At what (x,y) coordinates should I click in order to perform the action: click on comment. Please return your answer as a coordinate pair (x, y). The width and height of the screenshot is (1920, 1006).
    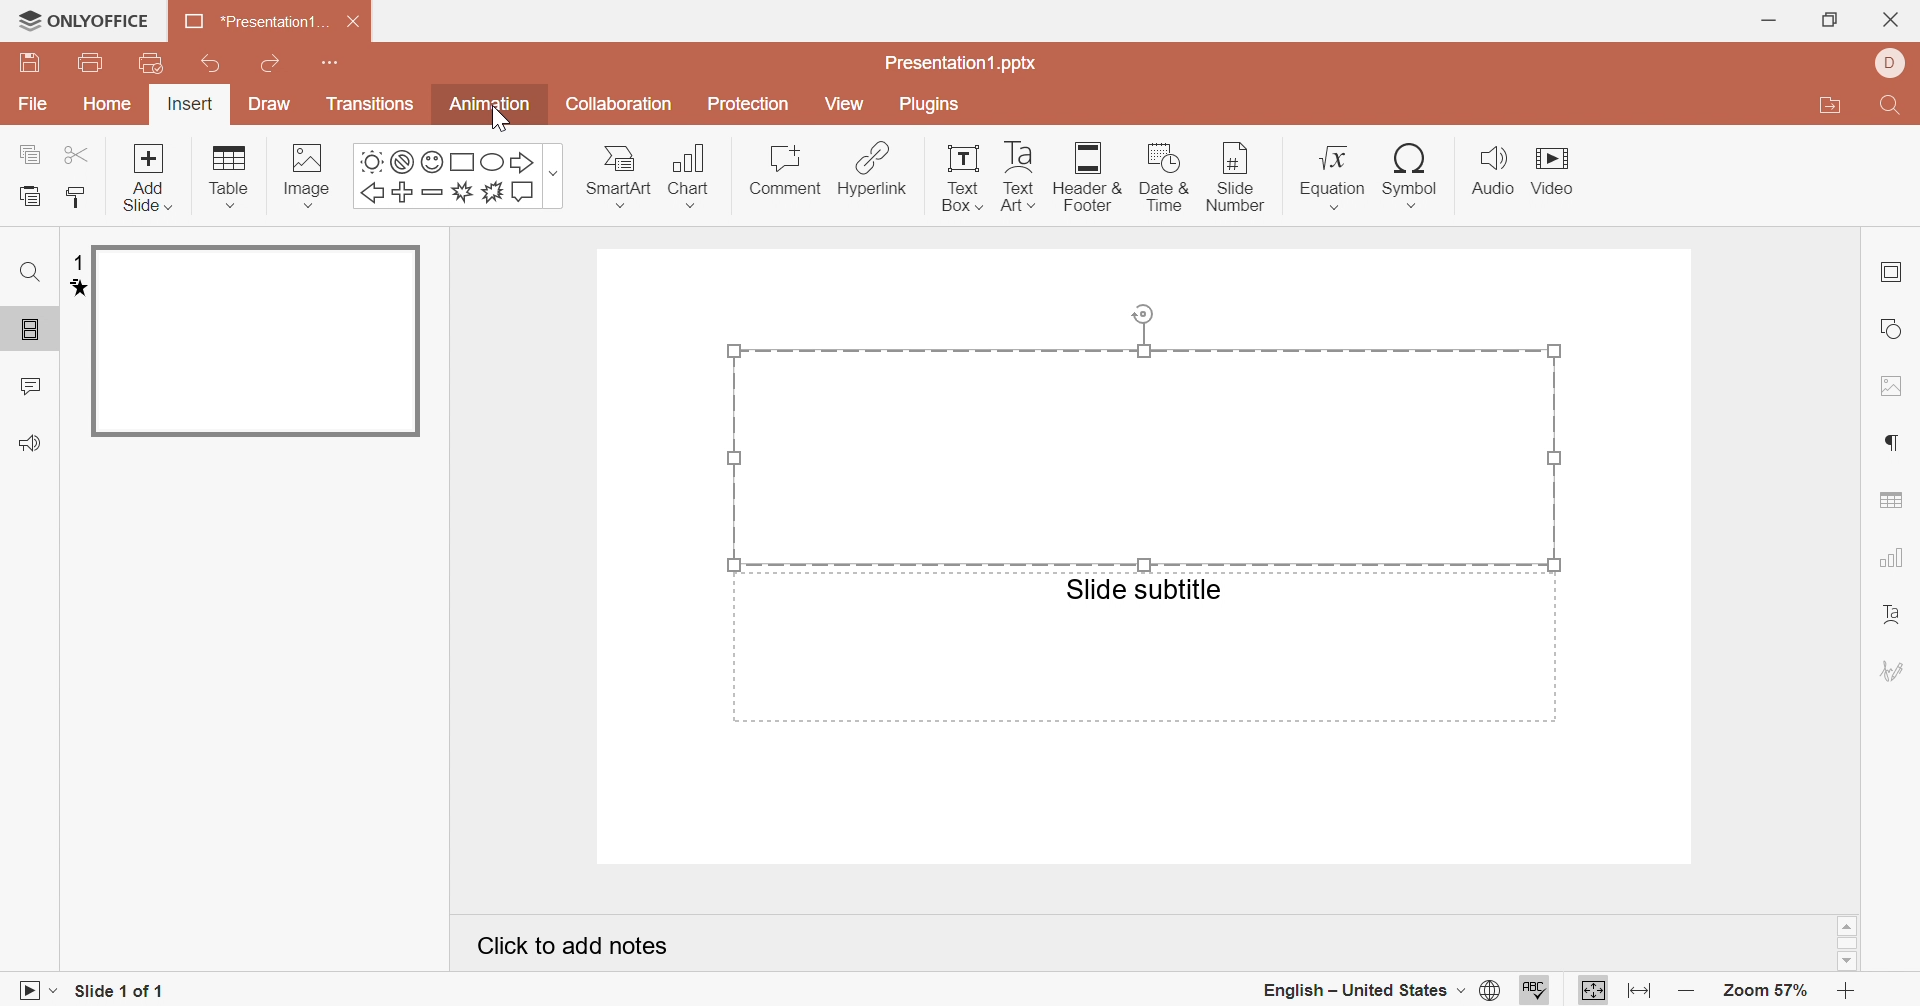
    Looking at the image, I should click on (786, 168).